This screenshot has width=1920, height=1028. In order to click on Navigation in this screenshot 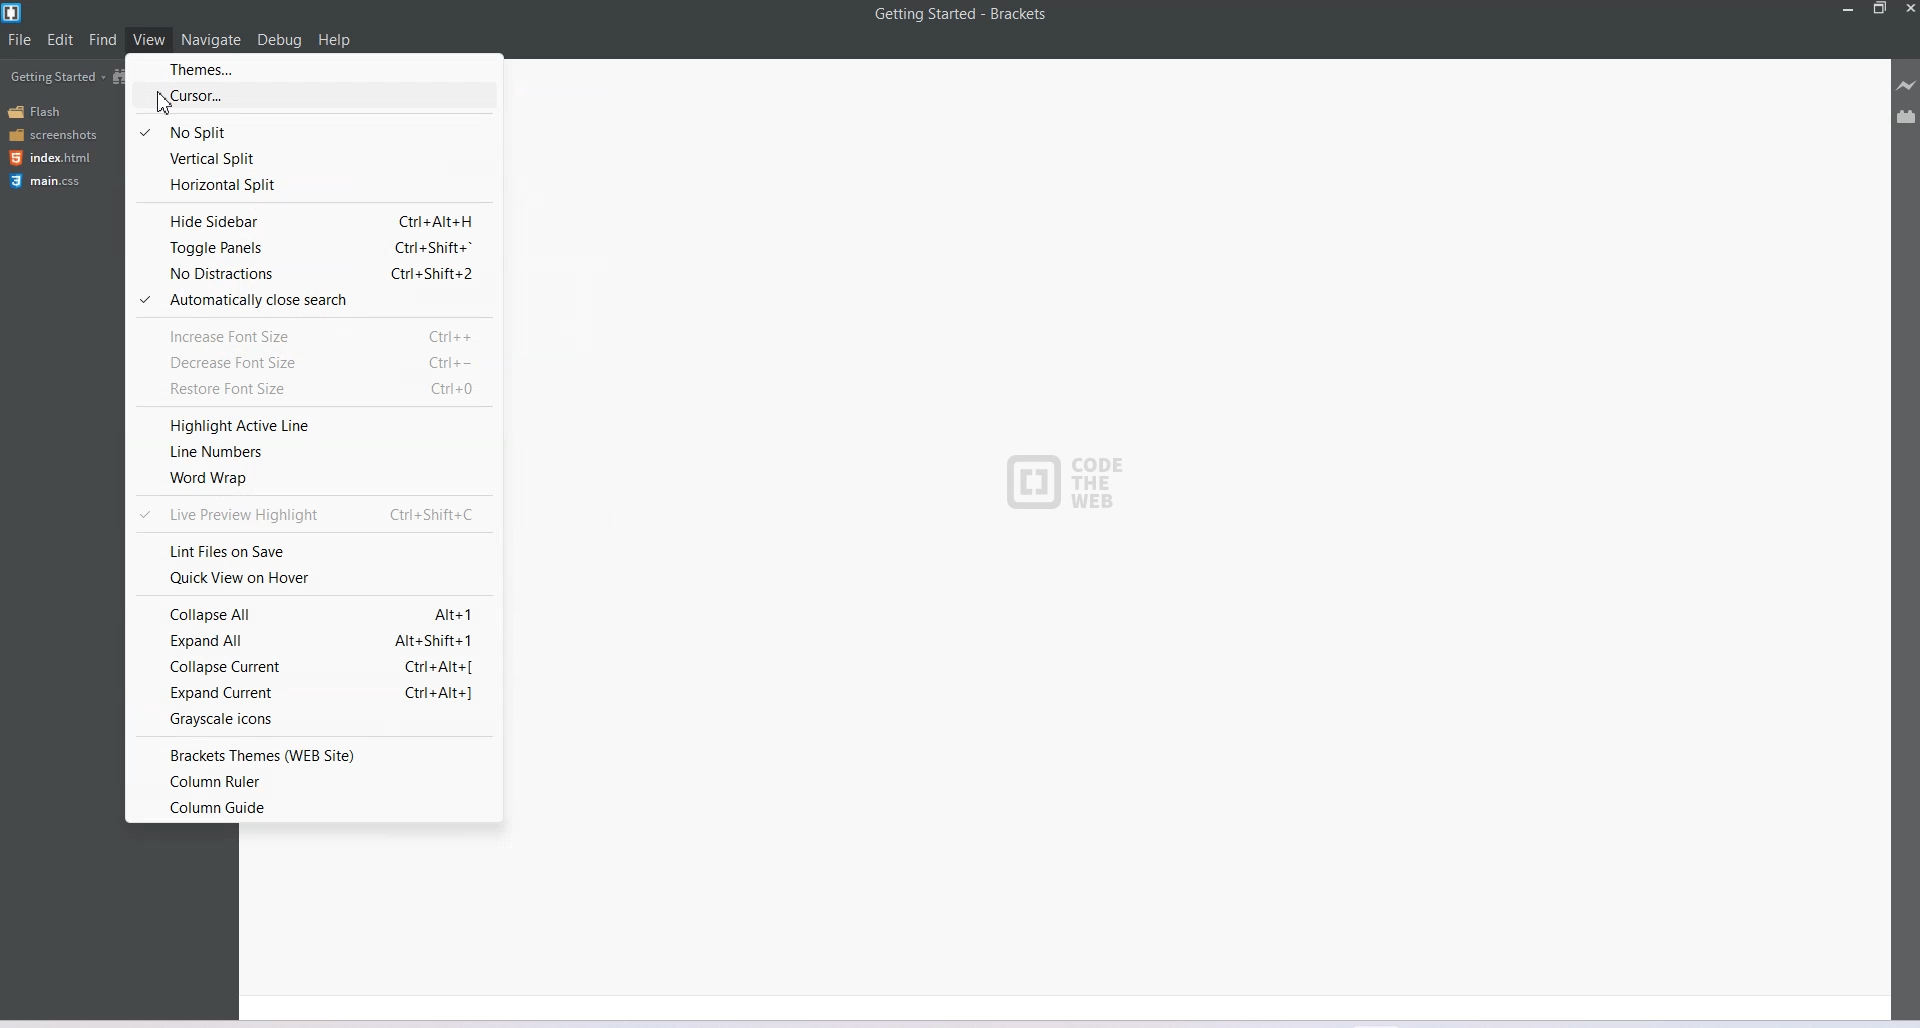, I will do `click(212, 39)`.